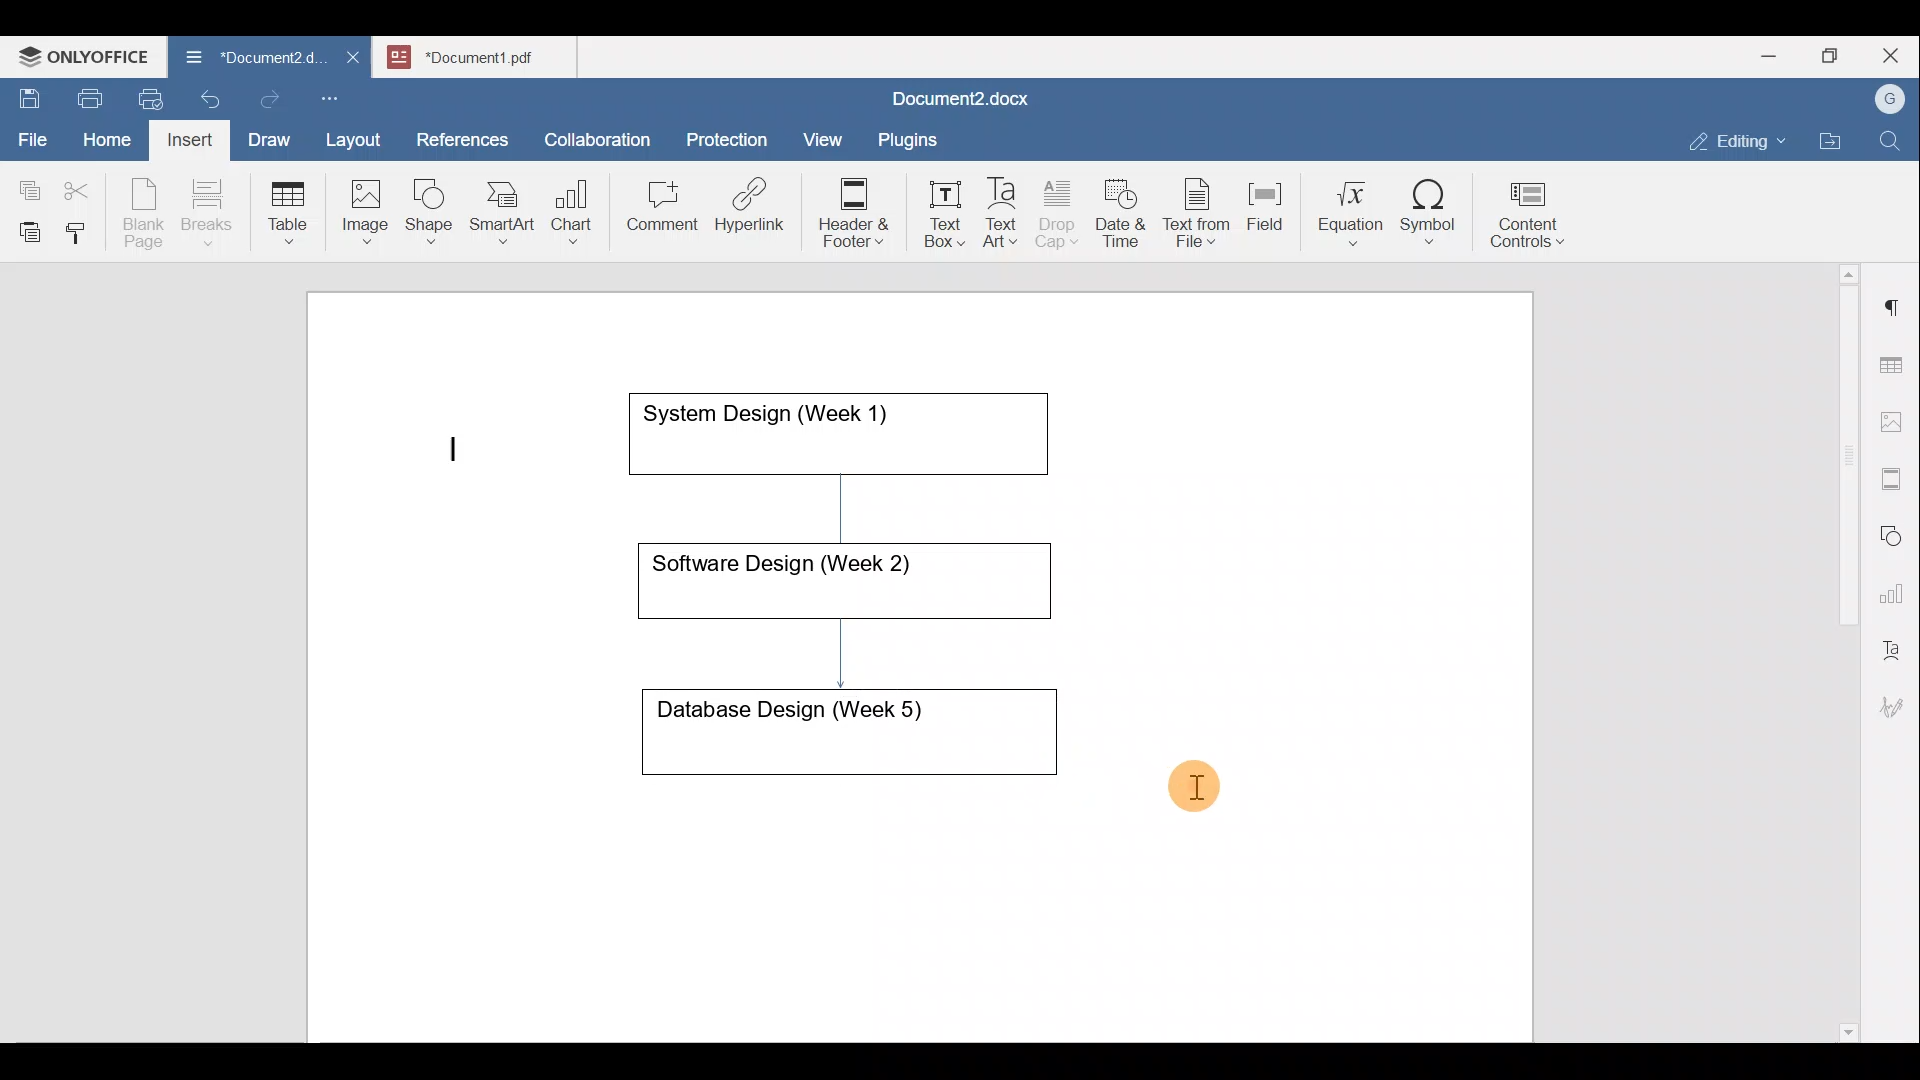 The width and height of the screenshot is (1920, 1080). I want to click on Field, so click(1265, 203).